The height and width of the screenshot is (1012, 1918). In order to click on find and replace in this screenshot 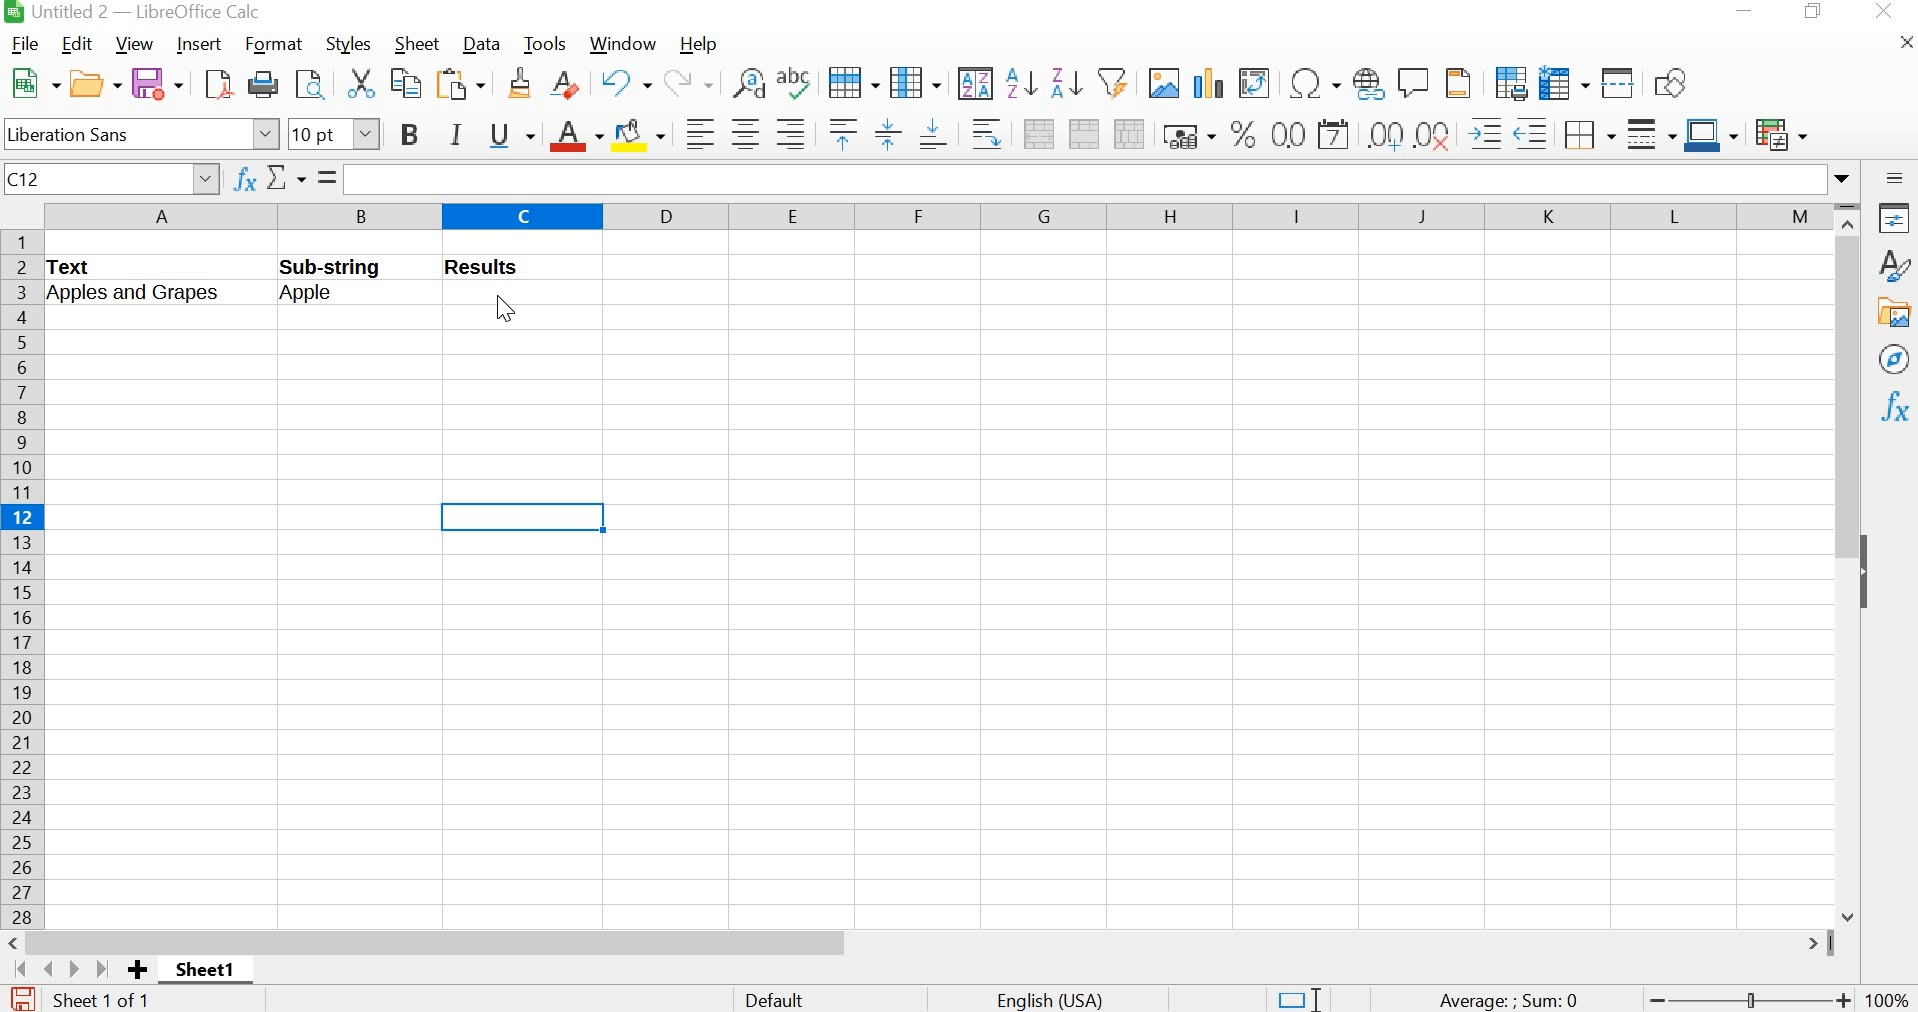, I will do `click(744, 80)`.